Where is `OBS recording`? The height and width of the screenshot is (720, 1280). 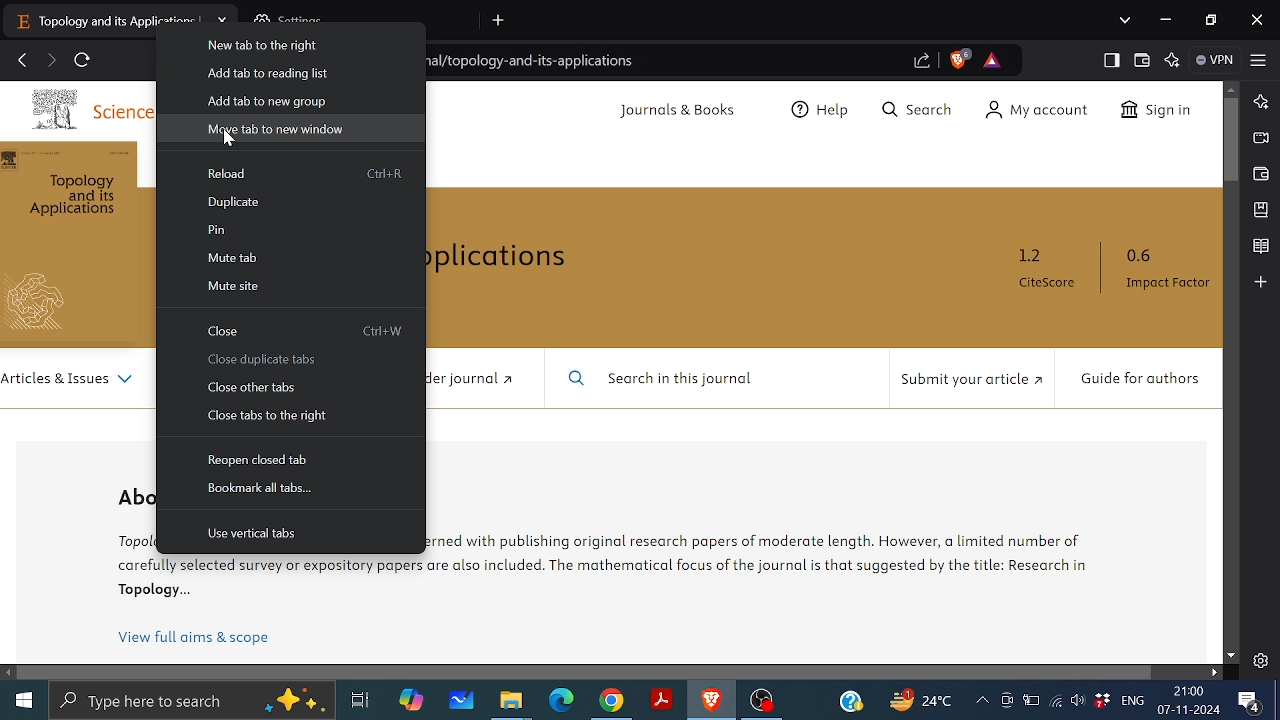
OBS recording is located at coordinates (762, 701).